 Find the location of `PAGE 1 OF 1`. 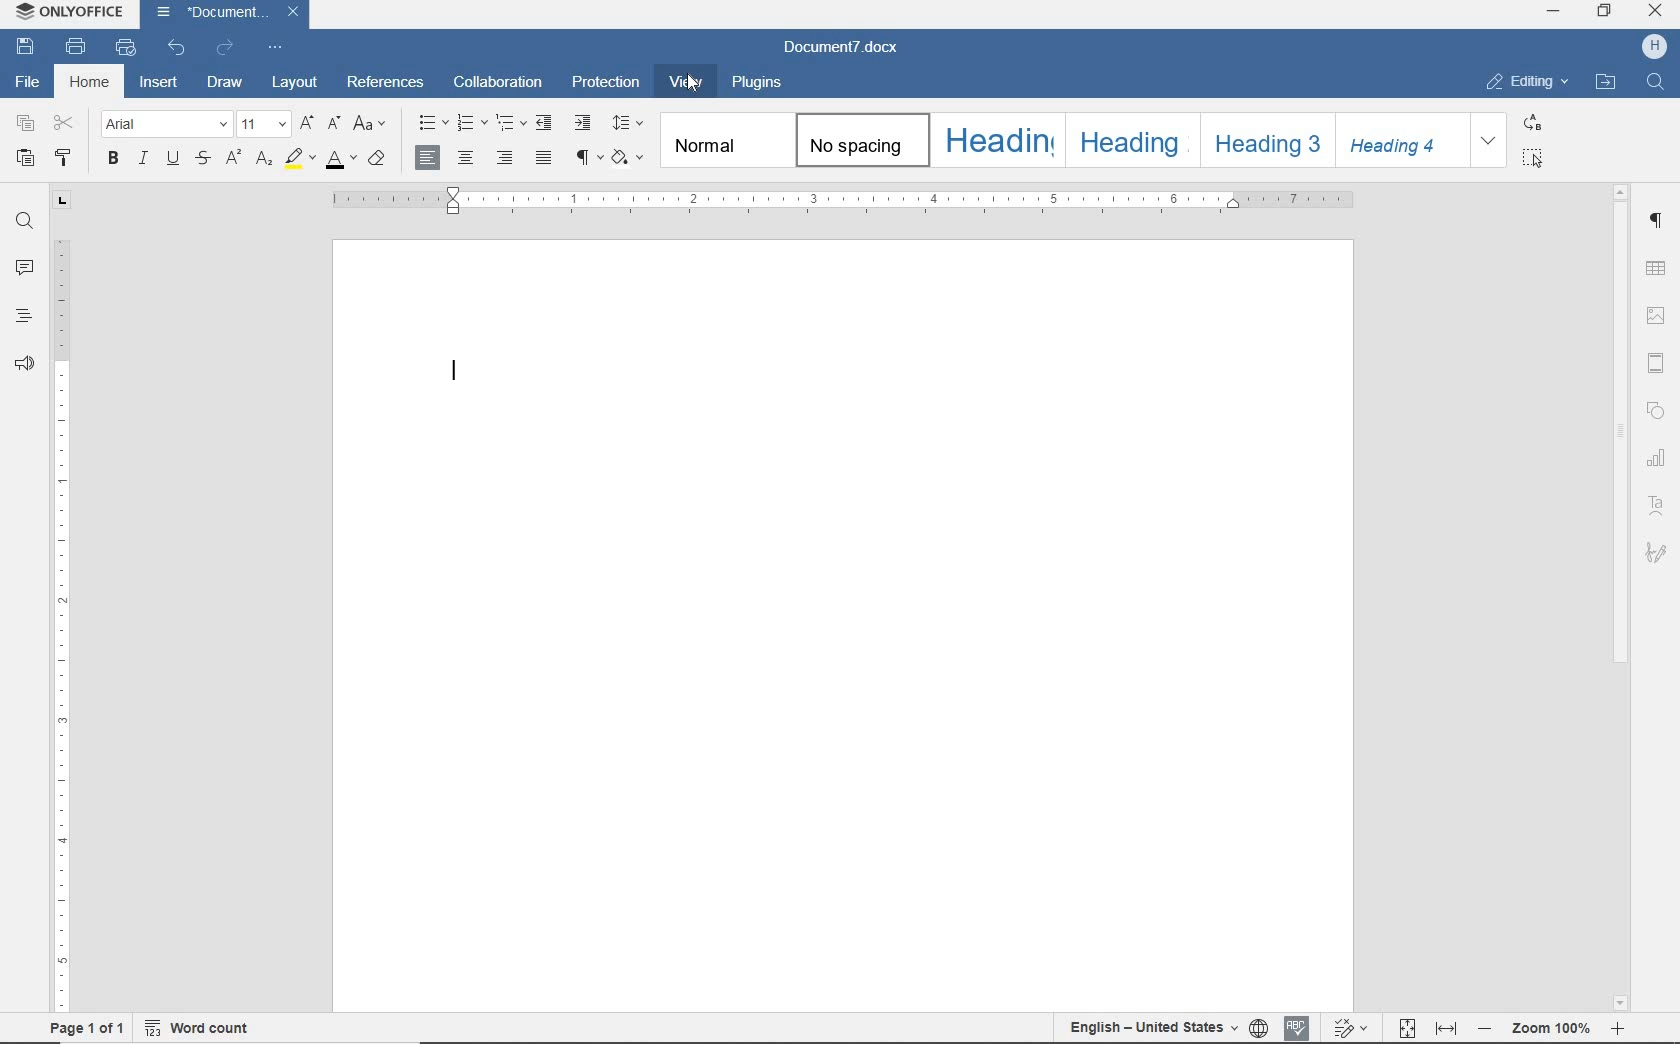

PAGE 1 OF 1 is located at coordinates (86, 1029).